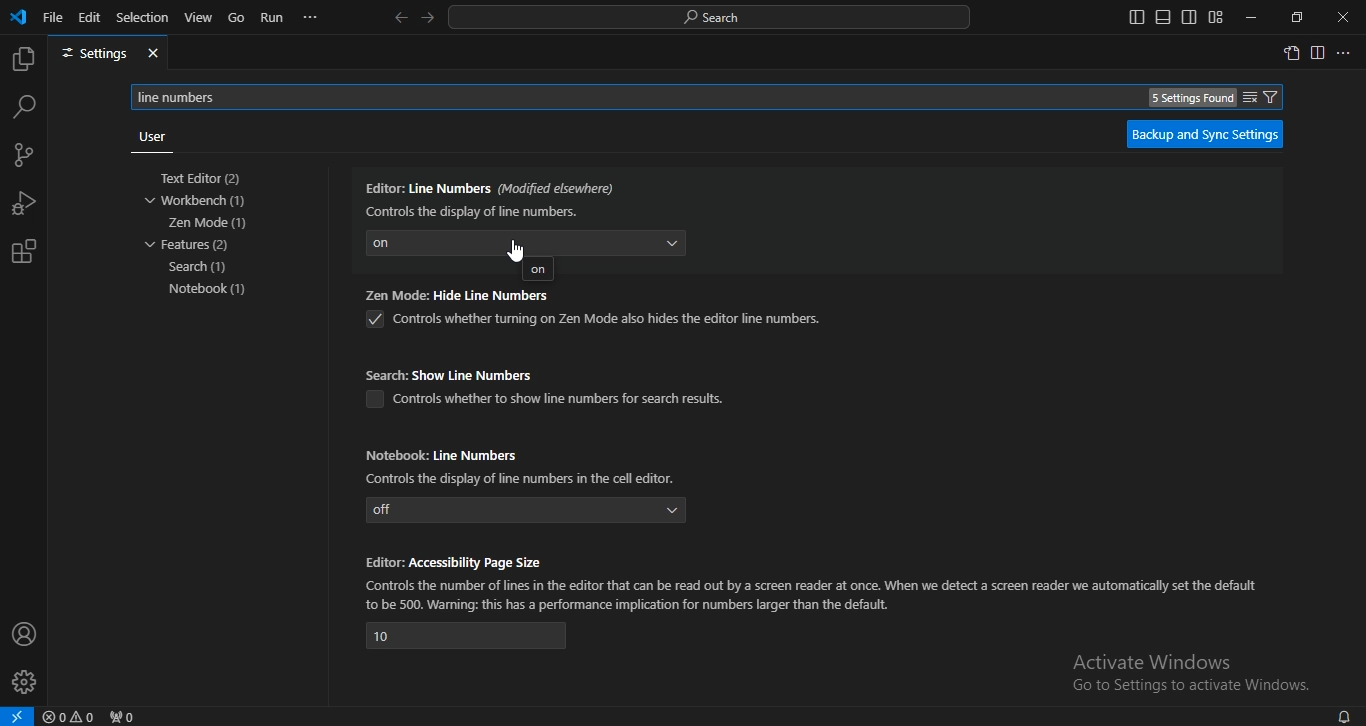 The height and width of the screenshot is (726, 1366). I want to click on open settings, so click(1291, 52).